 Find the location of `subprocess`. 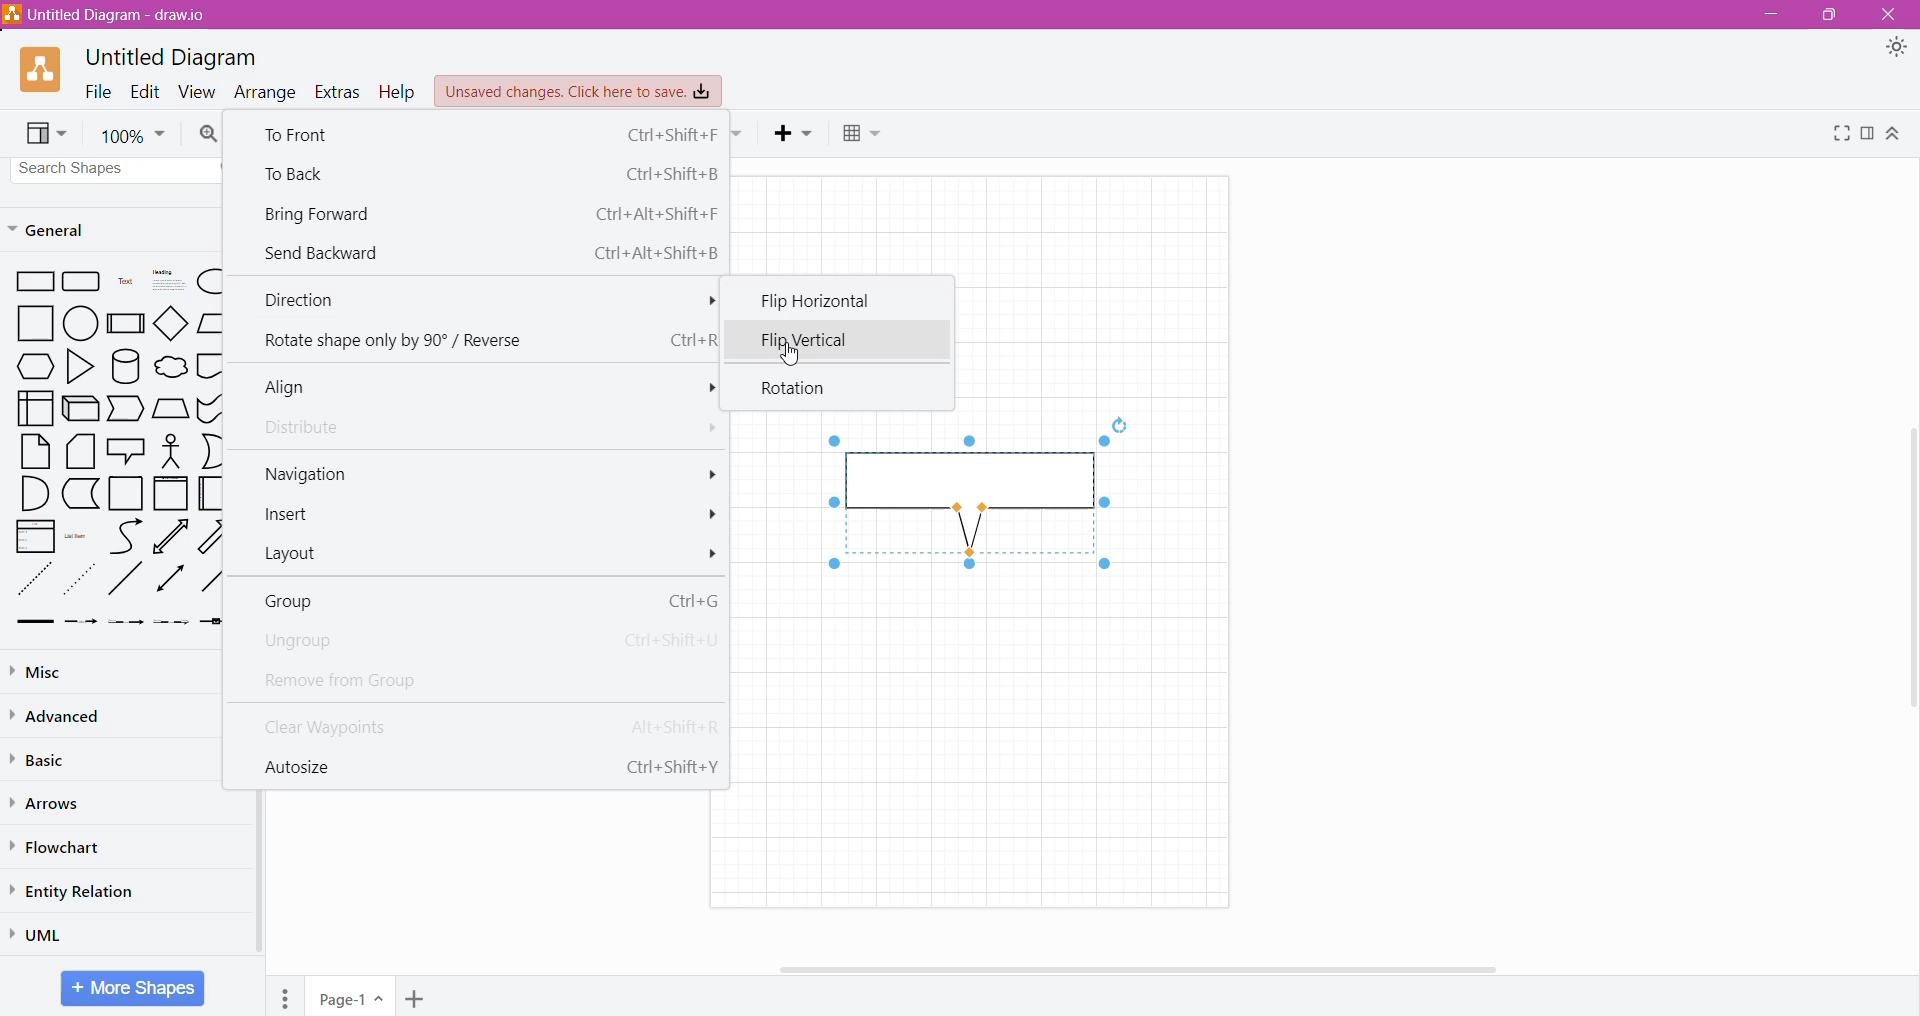

subprocess is located at coordinates (125, 323).